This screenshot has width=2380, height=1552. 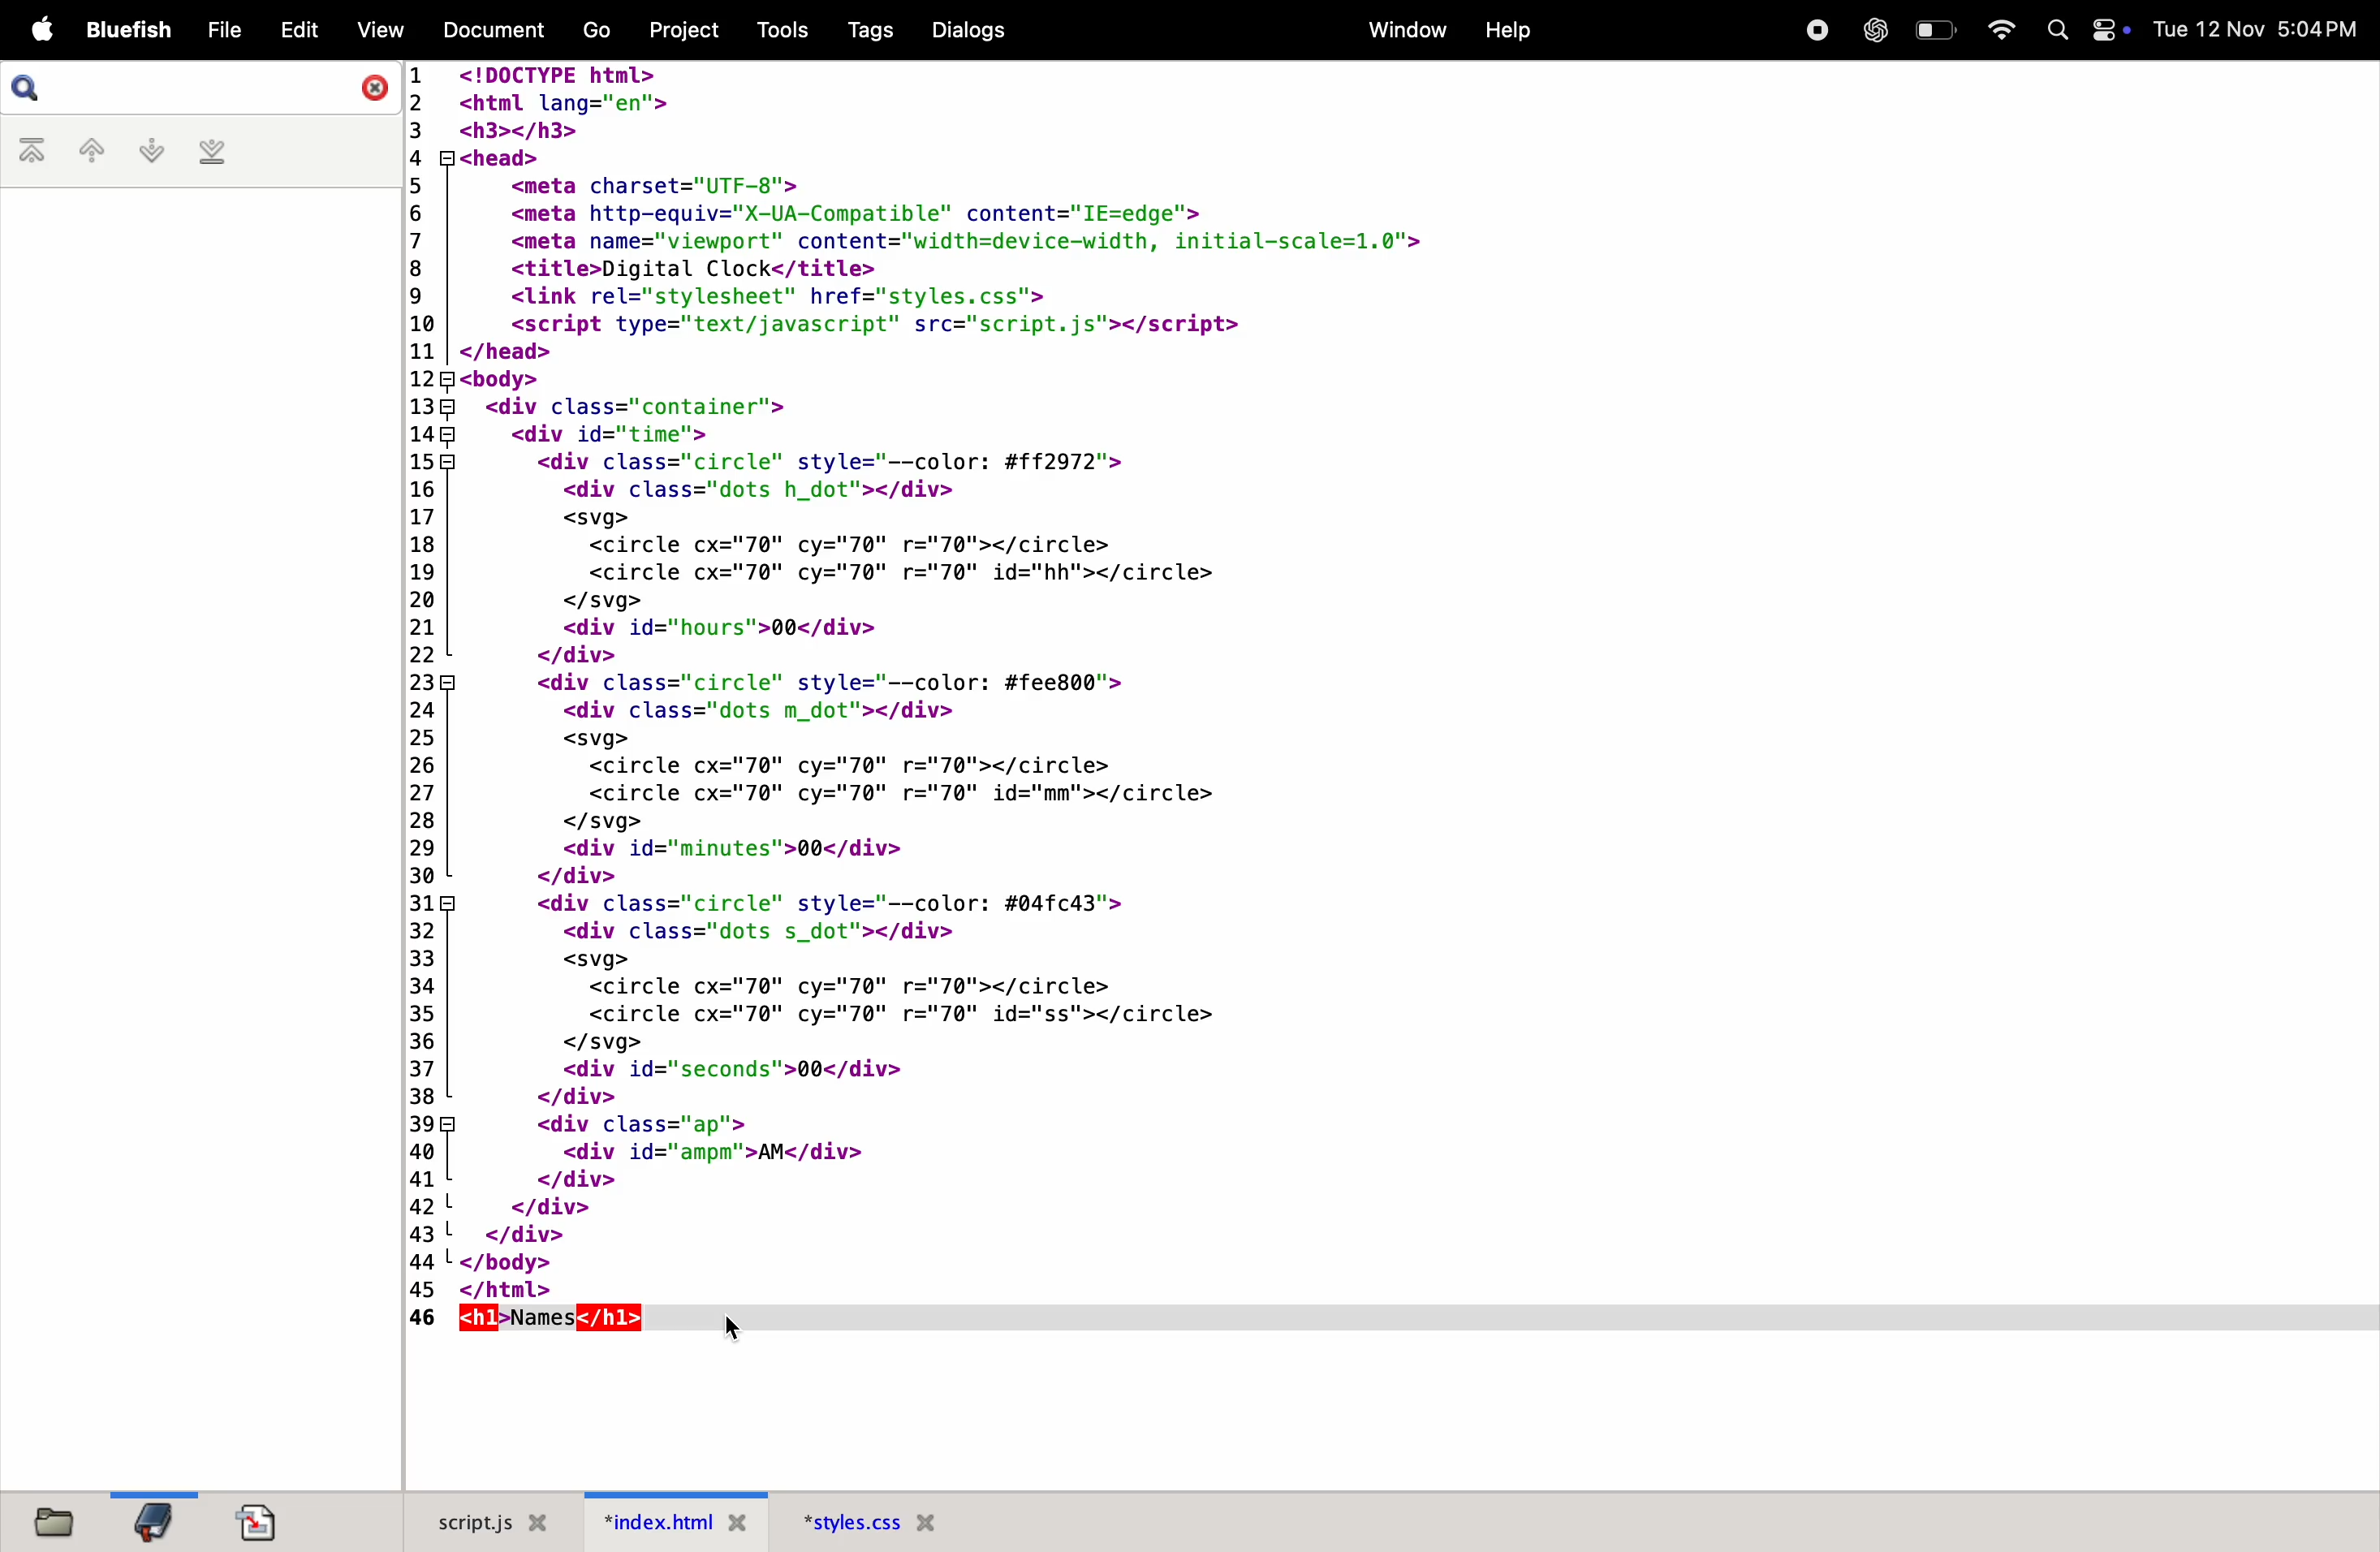 I want to click on file, so click(x=221, y=31).